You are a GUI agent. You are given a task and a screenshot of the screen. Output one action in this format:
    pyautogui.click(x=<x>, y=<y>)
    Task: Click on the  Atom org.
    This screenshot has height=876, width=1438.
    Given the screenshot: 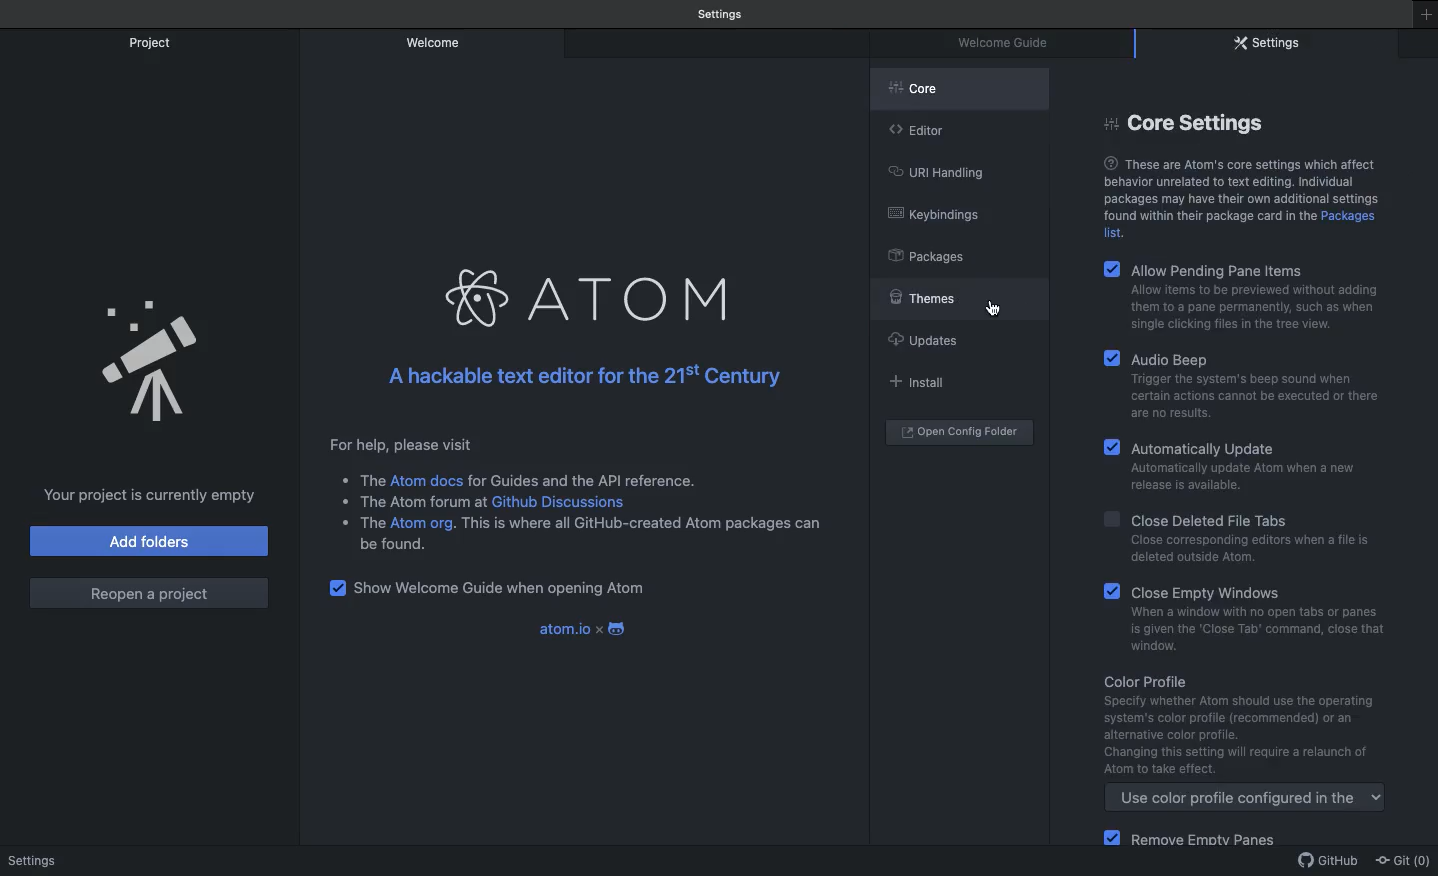 What is the action you would take?
    pyautogui.click(x=427, y=523)
    